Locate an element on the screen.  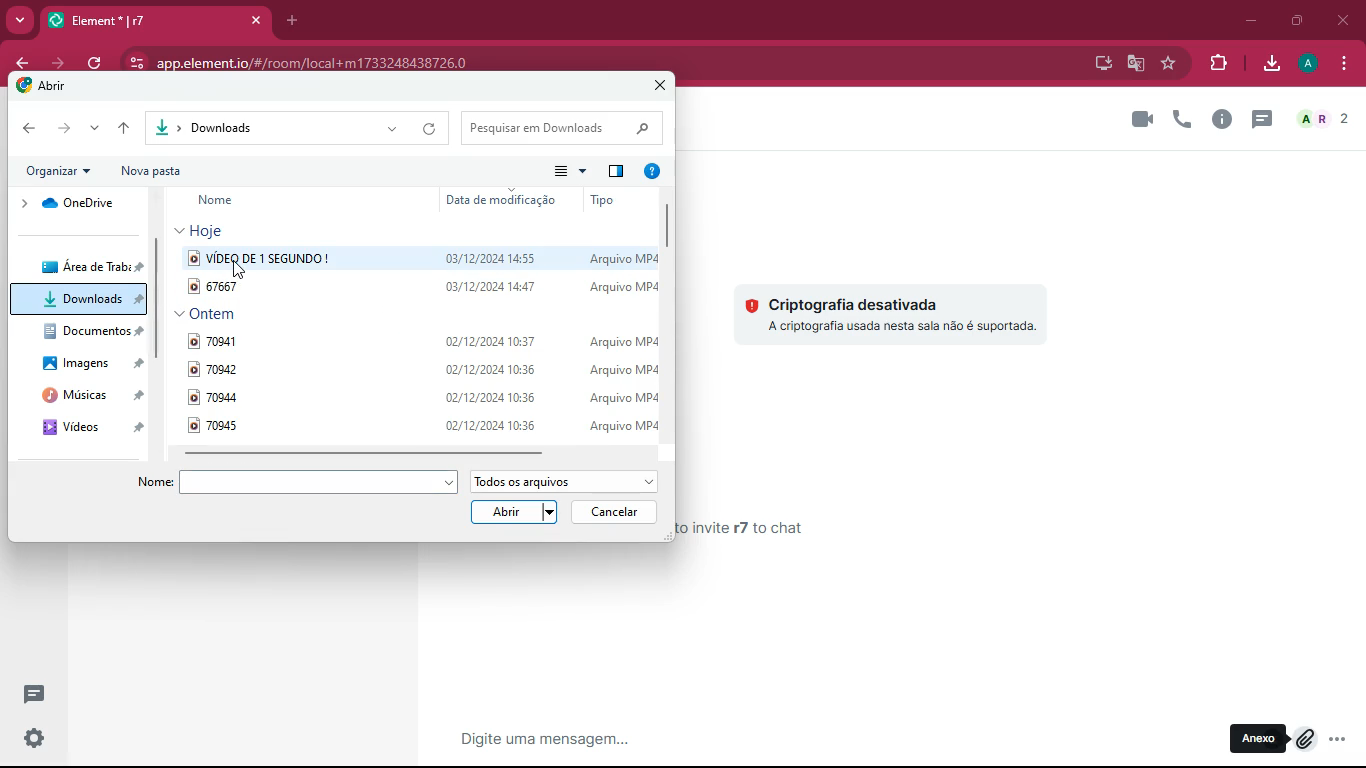
cursor is located at coordinates (1301, 749).